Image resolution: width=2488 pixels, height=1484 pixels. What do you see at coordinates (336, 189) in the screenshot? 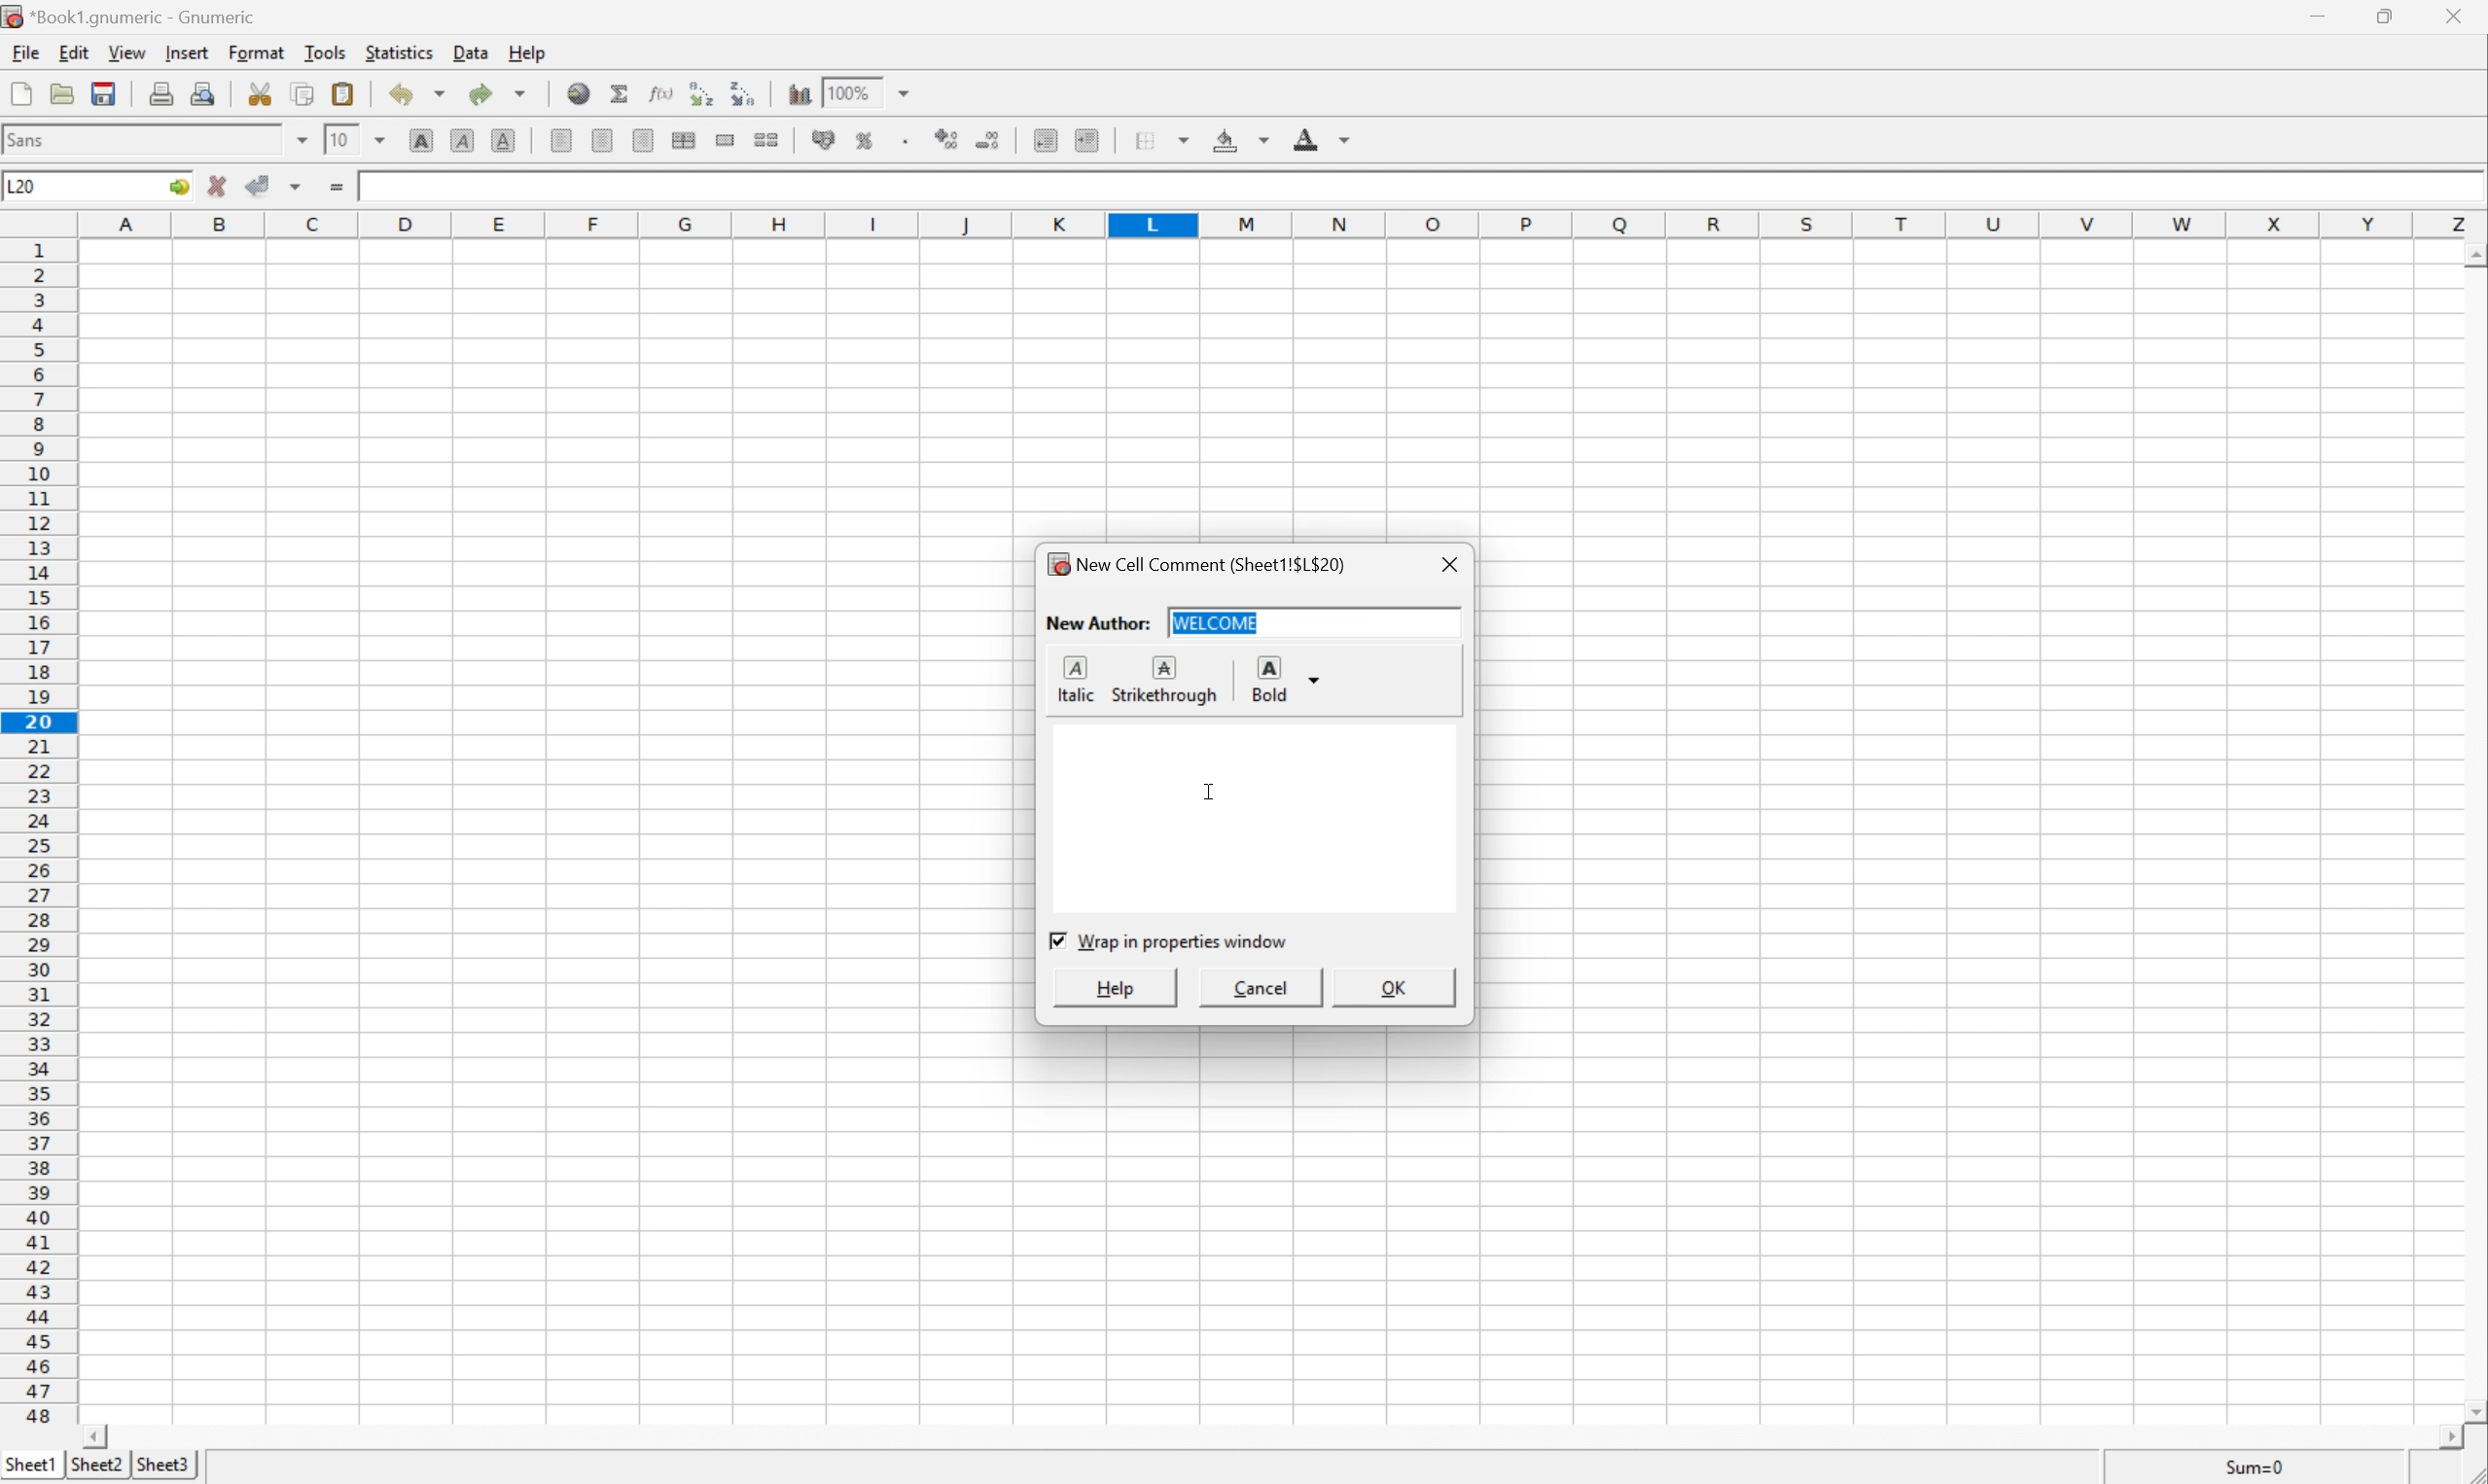
I see `Enter formula` at bounding box center [336, 189].